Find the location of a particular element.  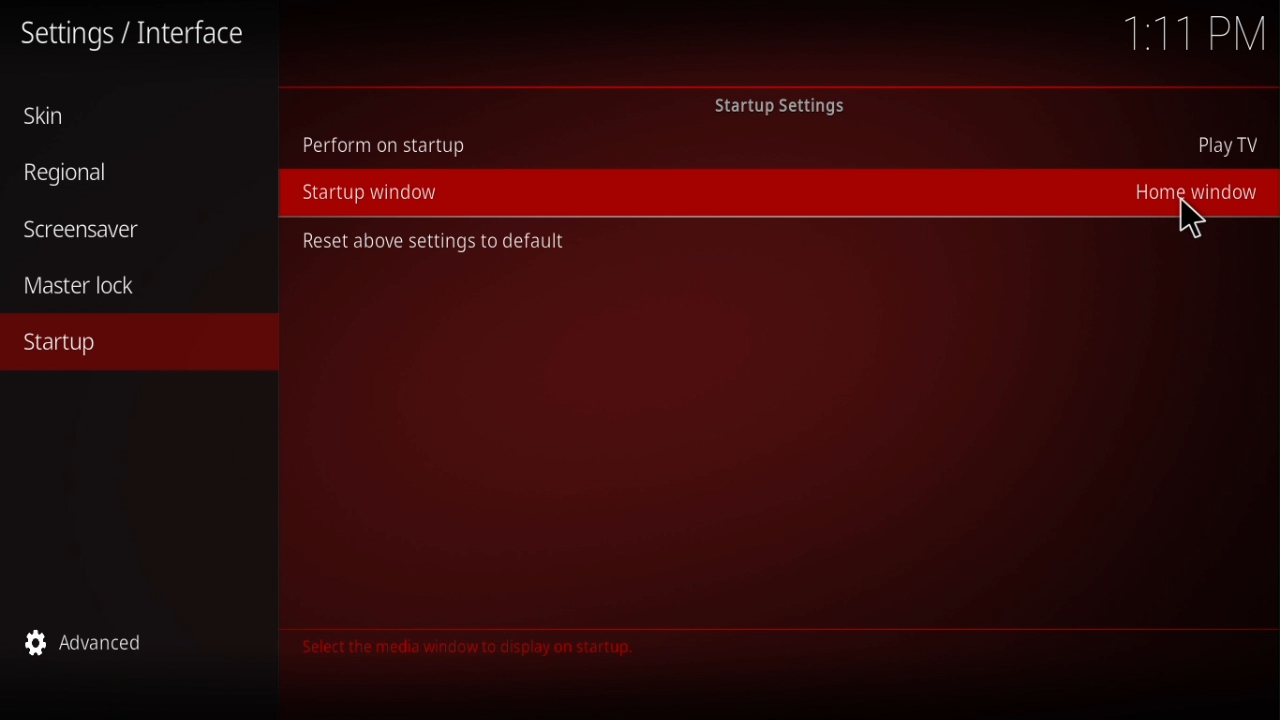

Cursor is located at coordinates (1194, 219).